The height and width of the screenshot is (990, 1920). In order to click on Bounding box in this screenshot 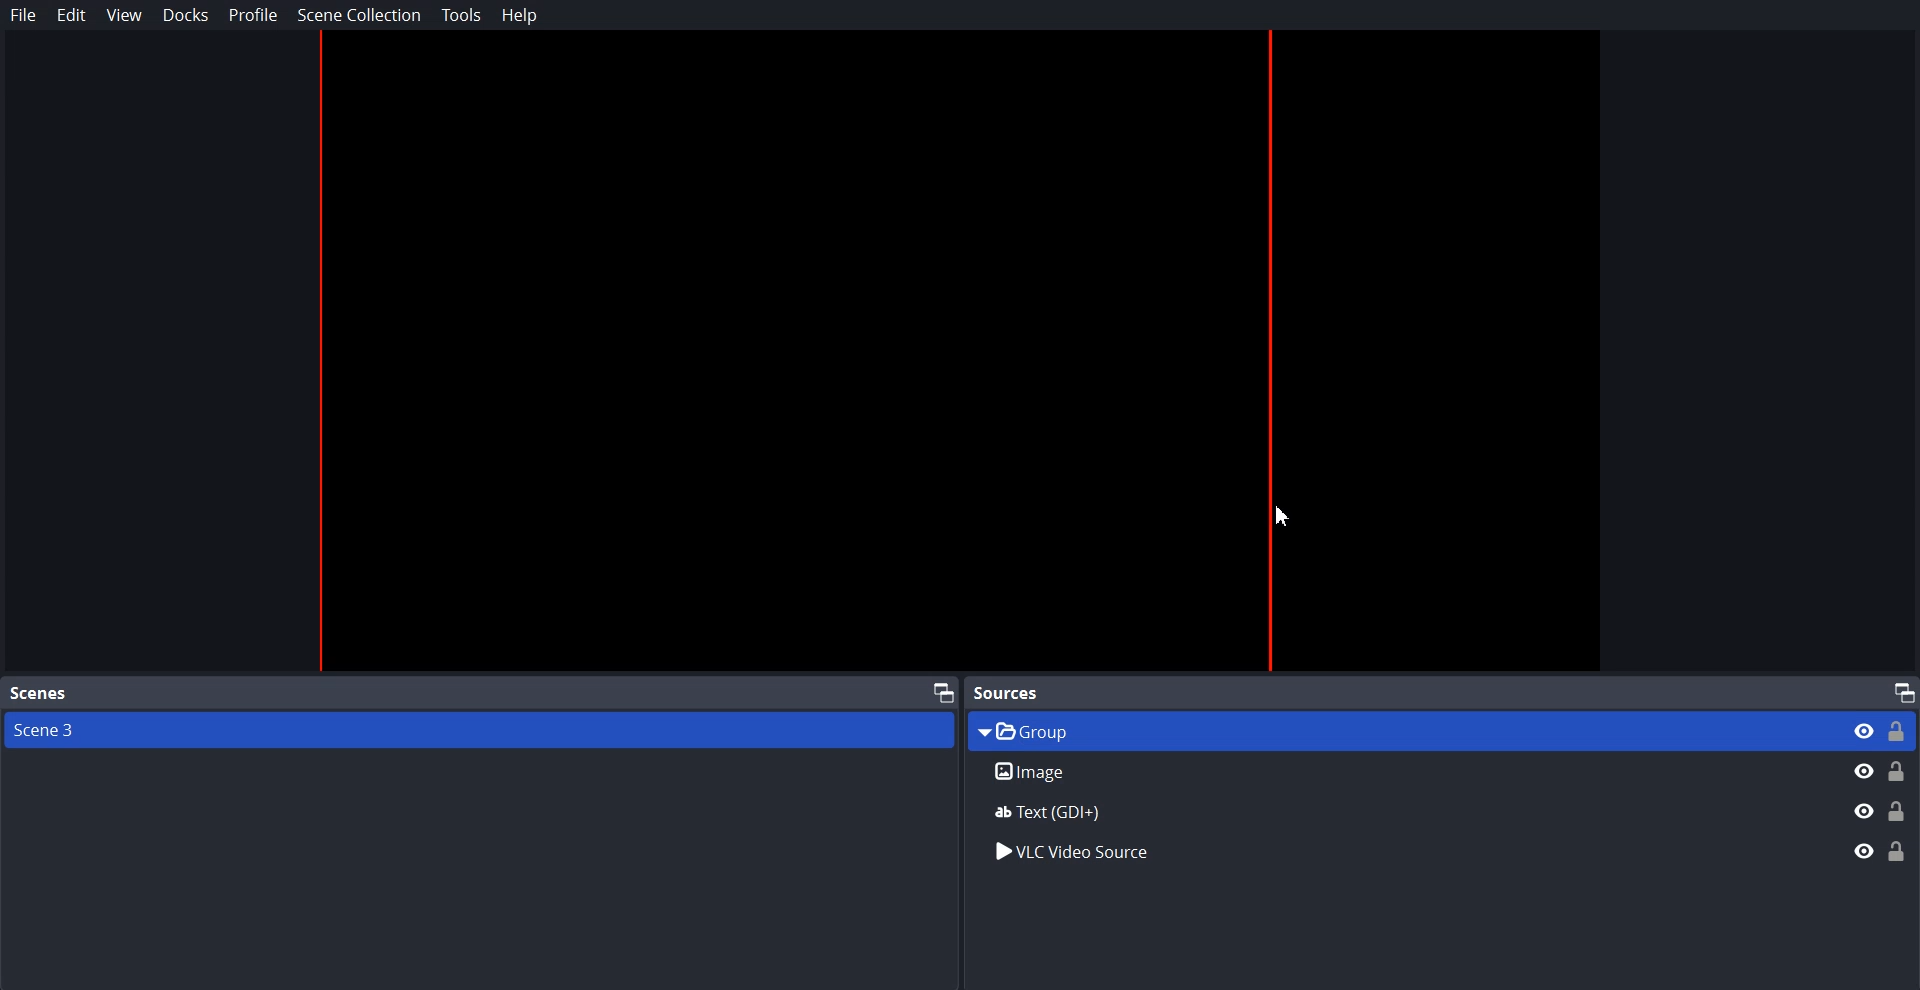, I will do `click(952, 353)`.